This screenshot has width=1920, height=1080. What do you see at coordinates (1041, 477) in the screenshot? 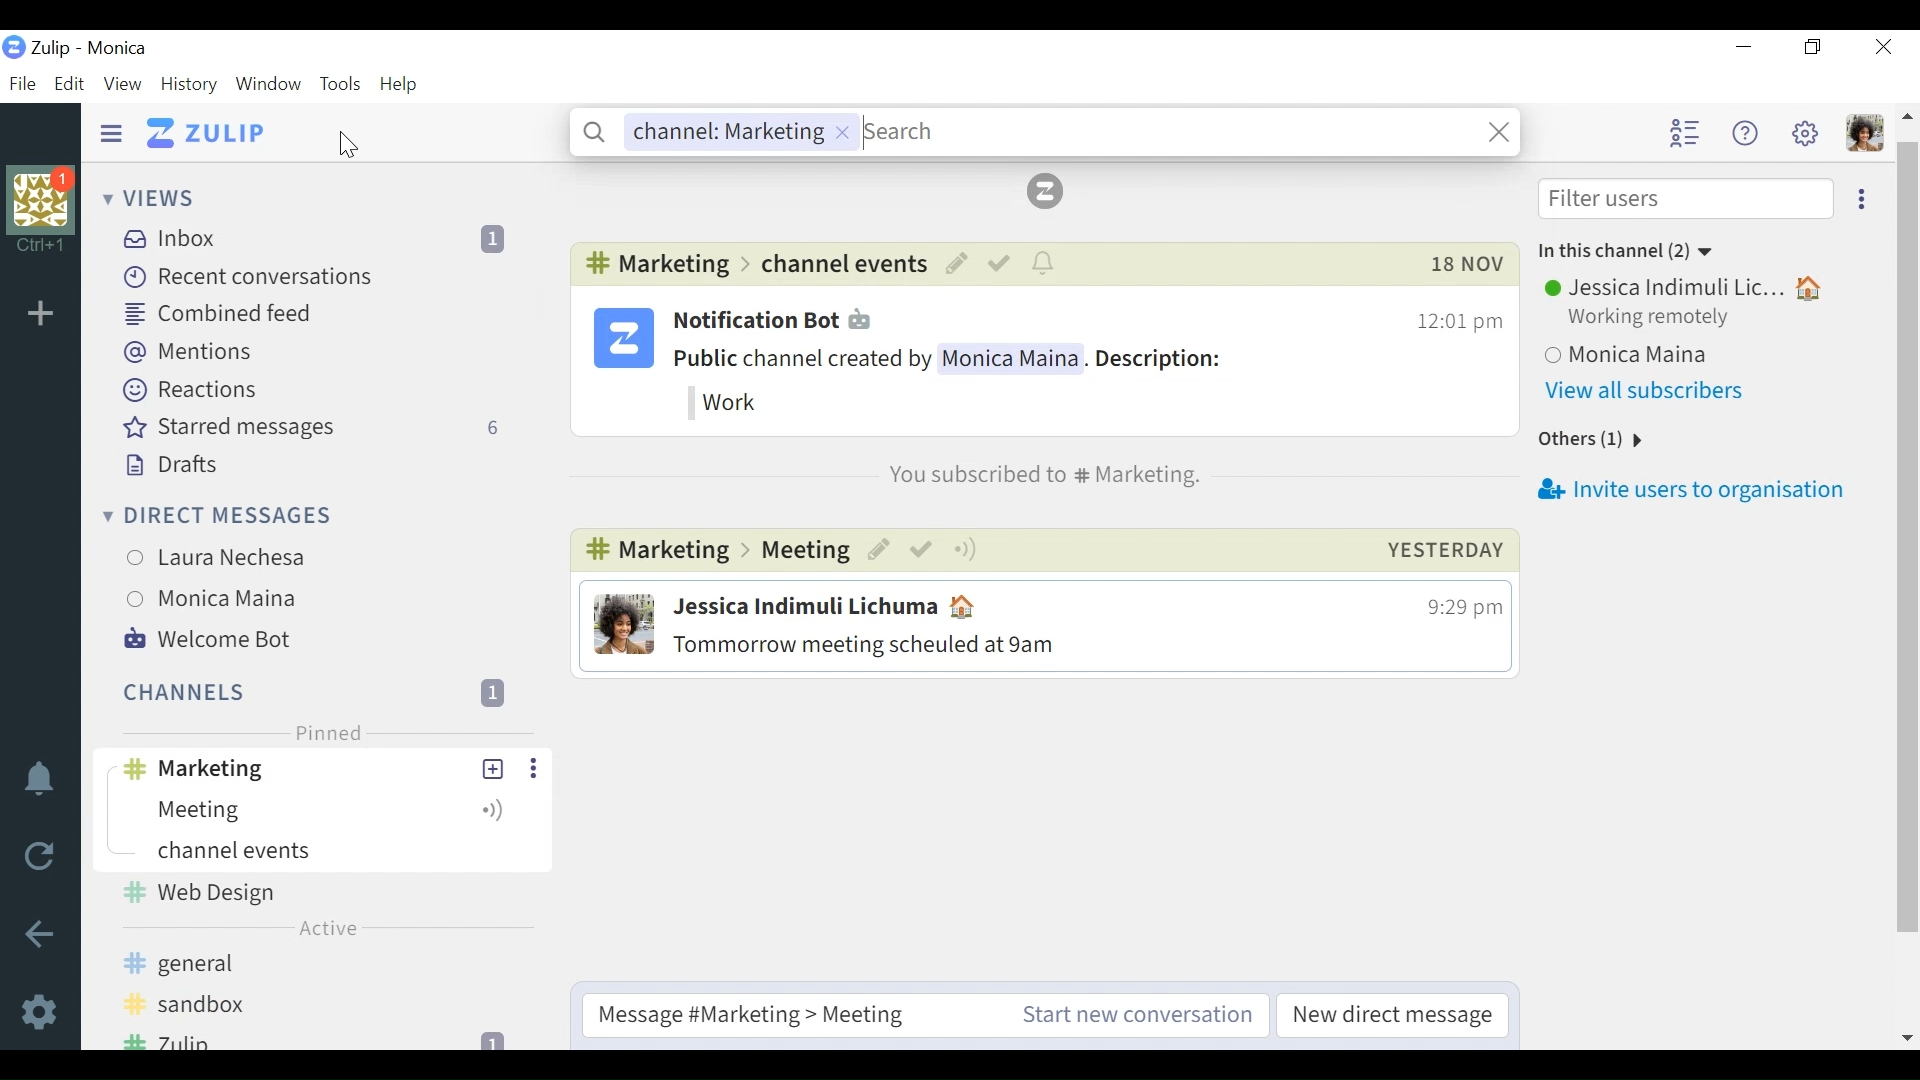
I see `You subscribed to #channel` at bounding box center [1041, 477].